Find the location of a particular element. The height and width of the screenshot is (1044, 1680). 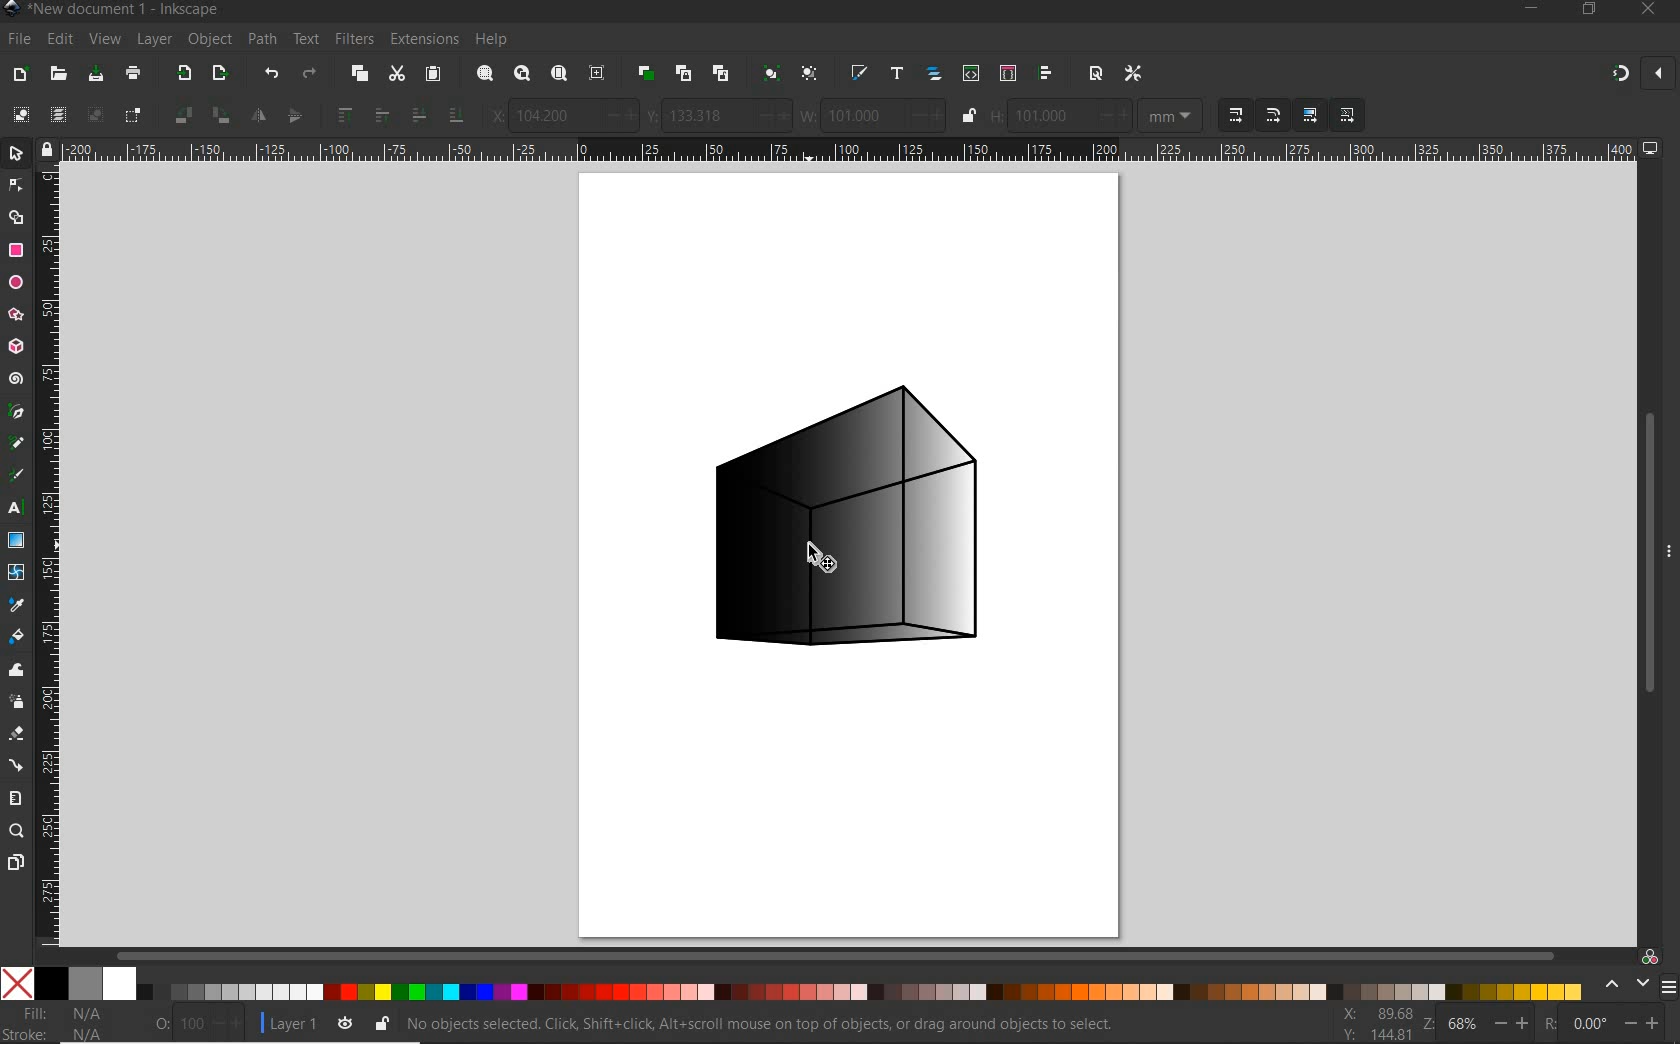

OBJECT ROTATE is located at coordinates (182, 114).